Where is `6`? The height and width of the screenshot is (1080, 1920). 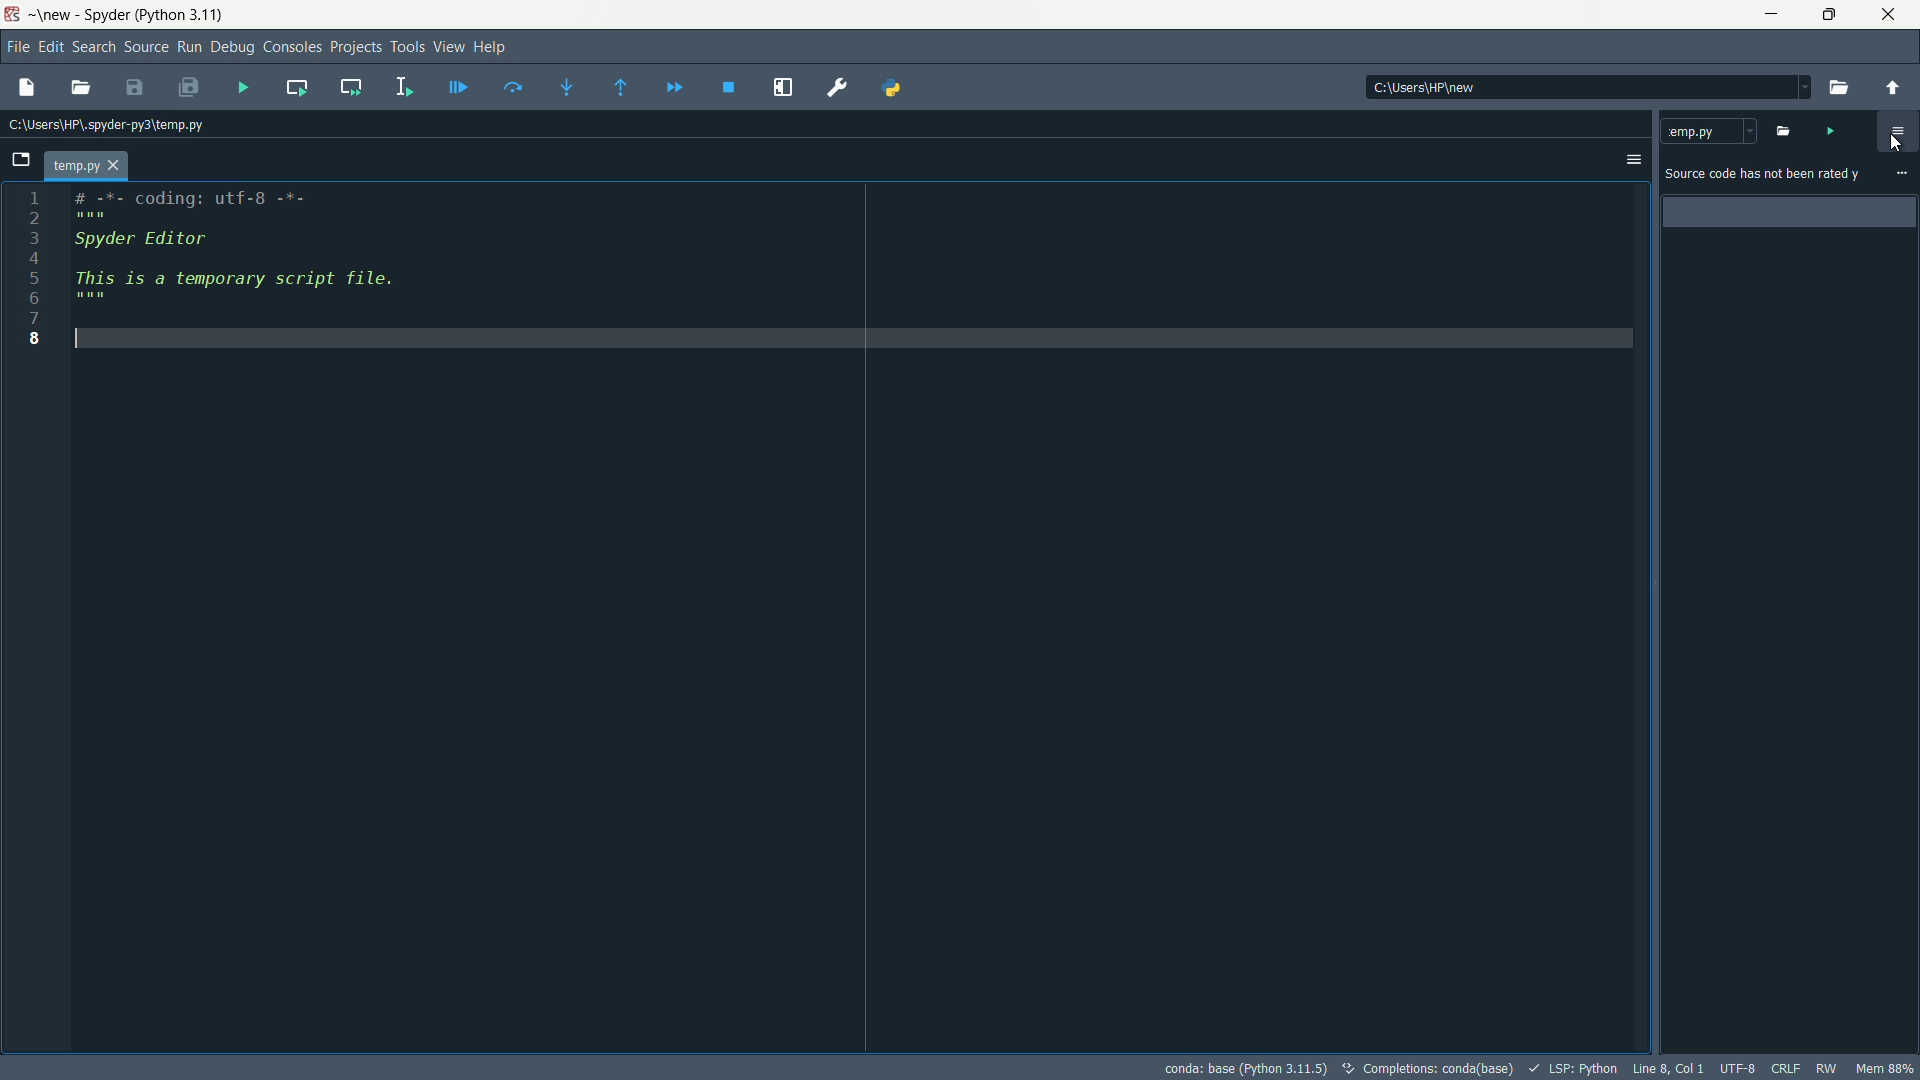 6 is located at coordinates (33, 296).